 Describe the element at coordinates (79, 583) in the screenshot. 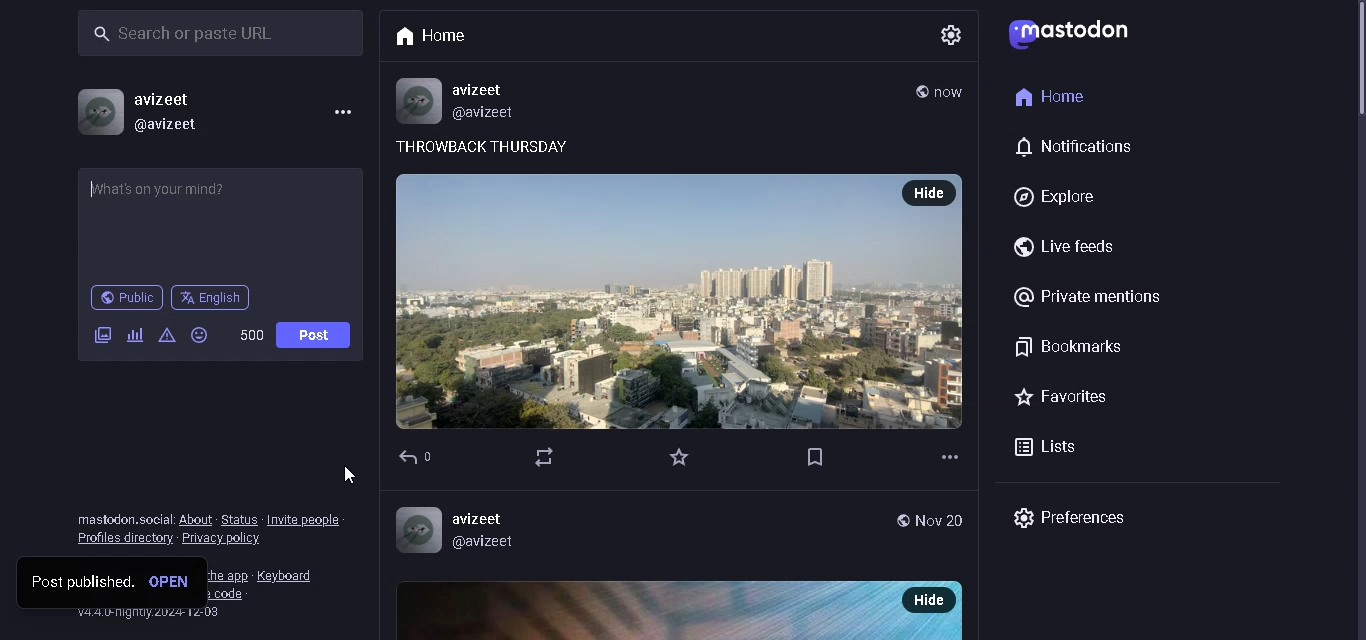

I see `post published` at that location.